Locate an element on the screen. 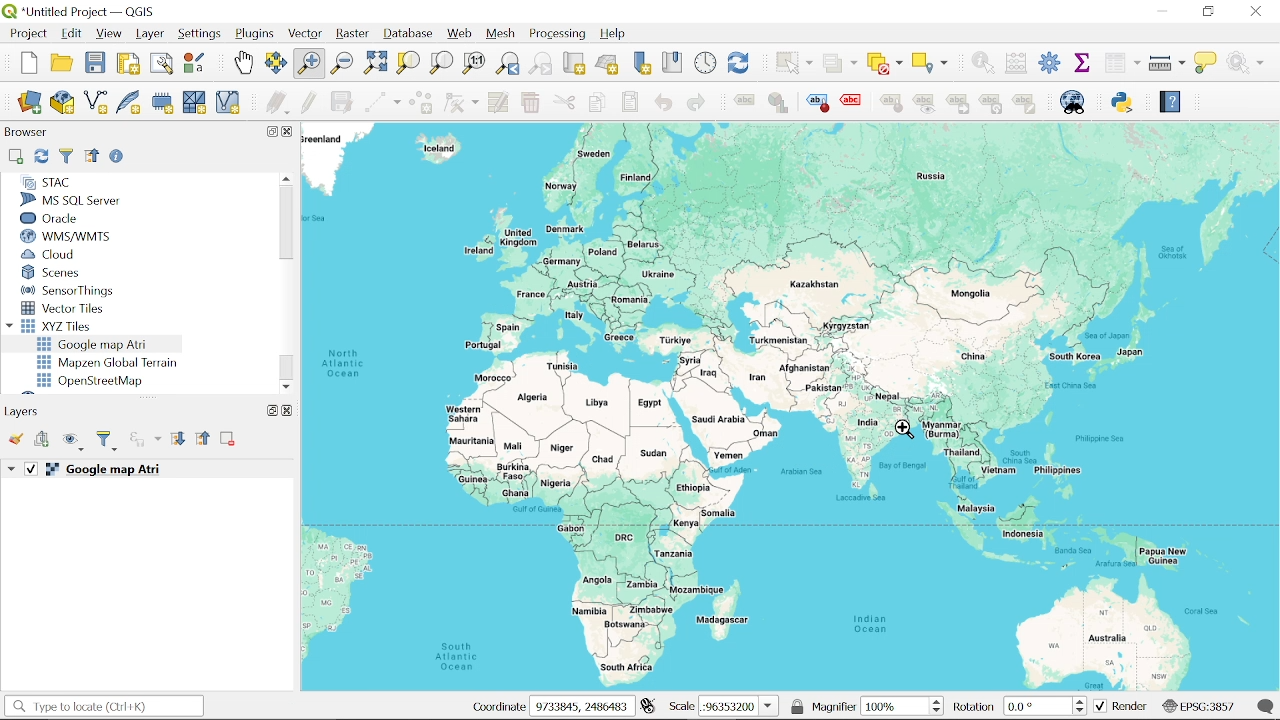 This screenshot has width=1280, height=720. Manage map themes is located at coordinates (74, 444).